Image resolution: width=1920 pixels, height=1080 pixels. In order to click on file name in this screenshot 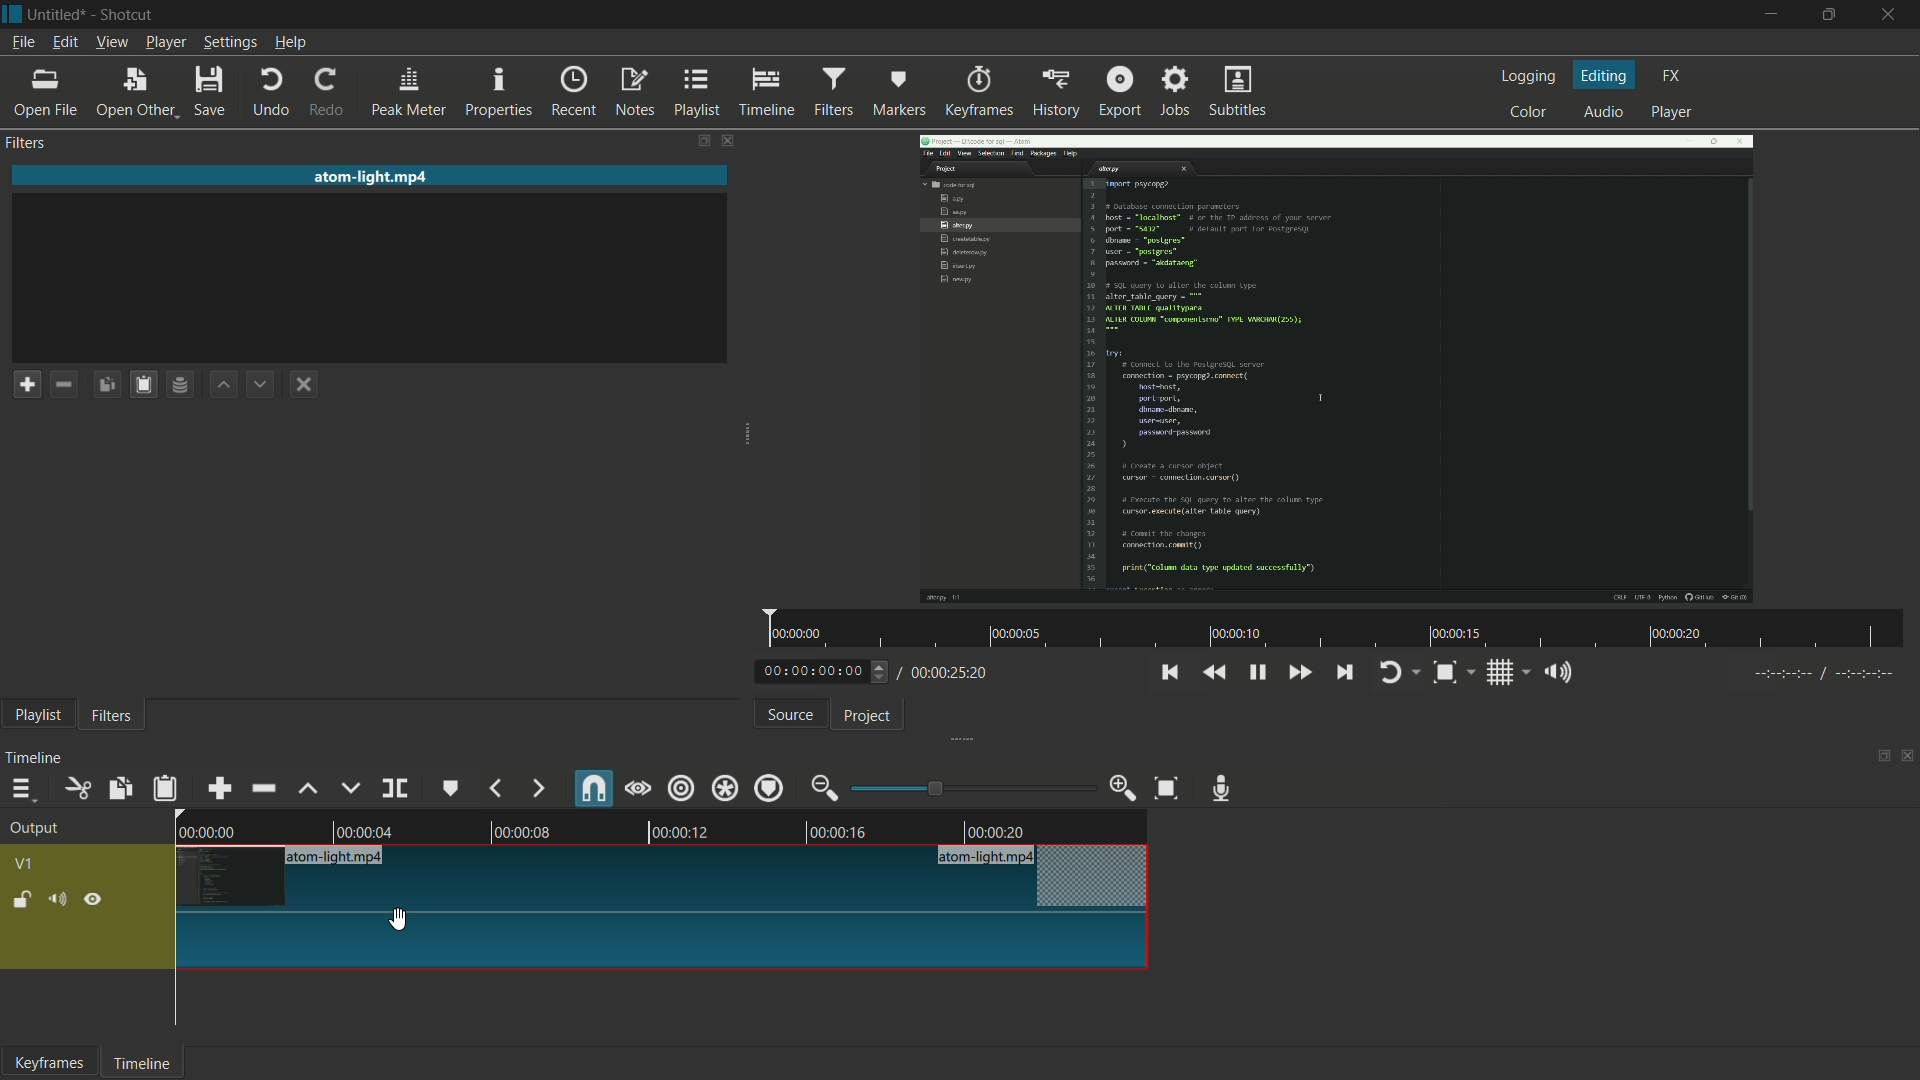, I will do `click(58, 15)`.